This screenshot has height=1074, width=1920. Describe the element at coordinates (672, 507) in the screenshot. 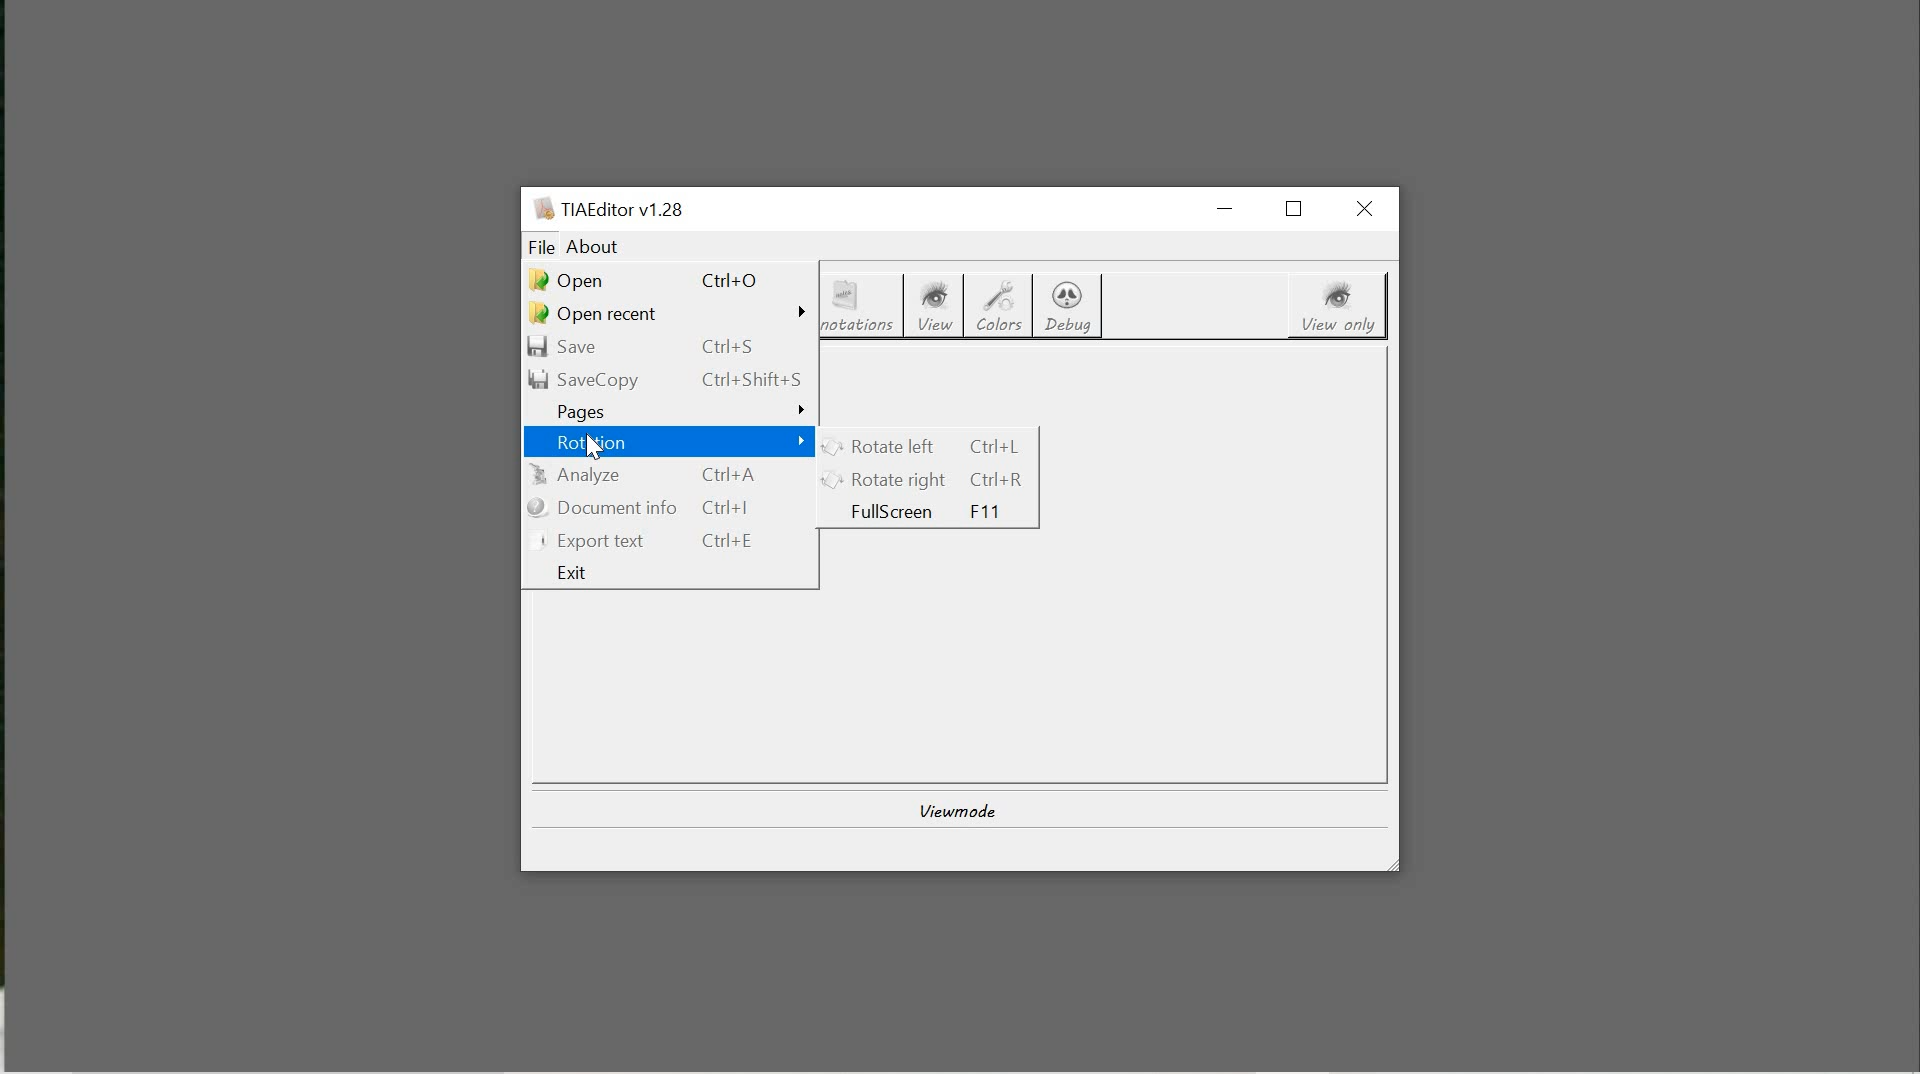

I see `document info` at that location.